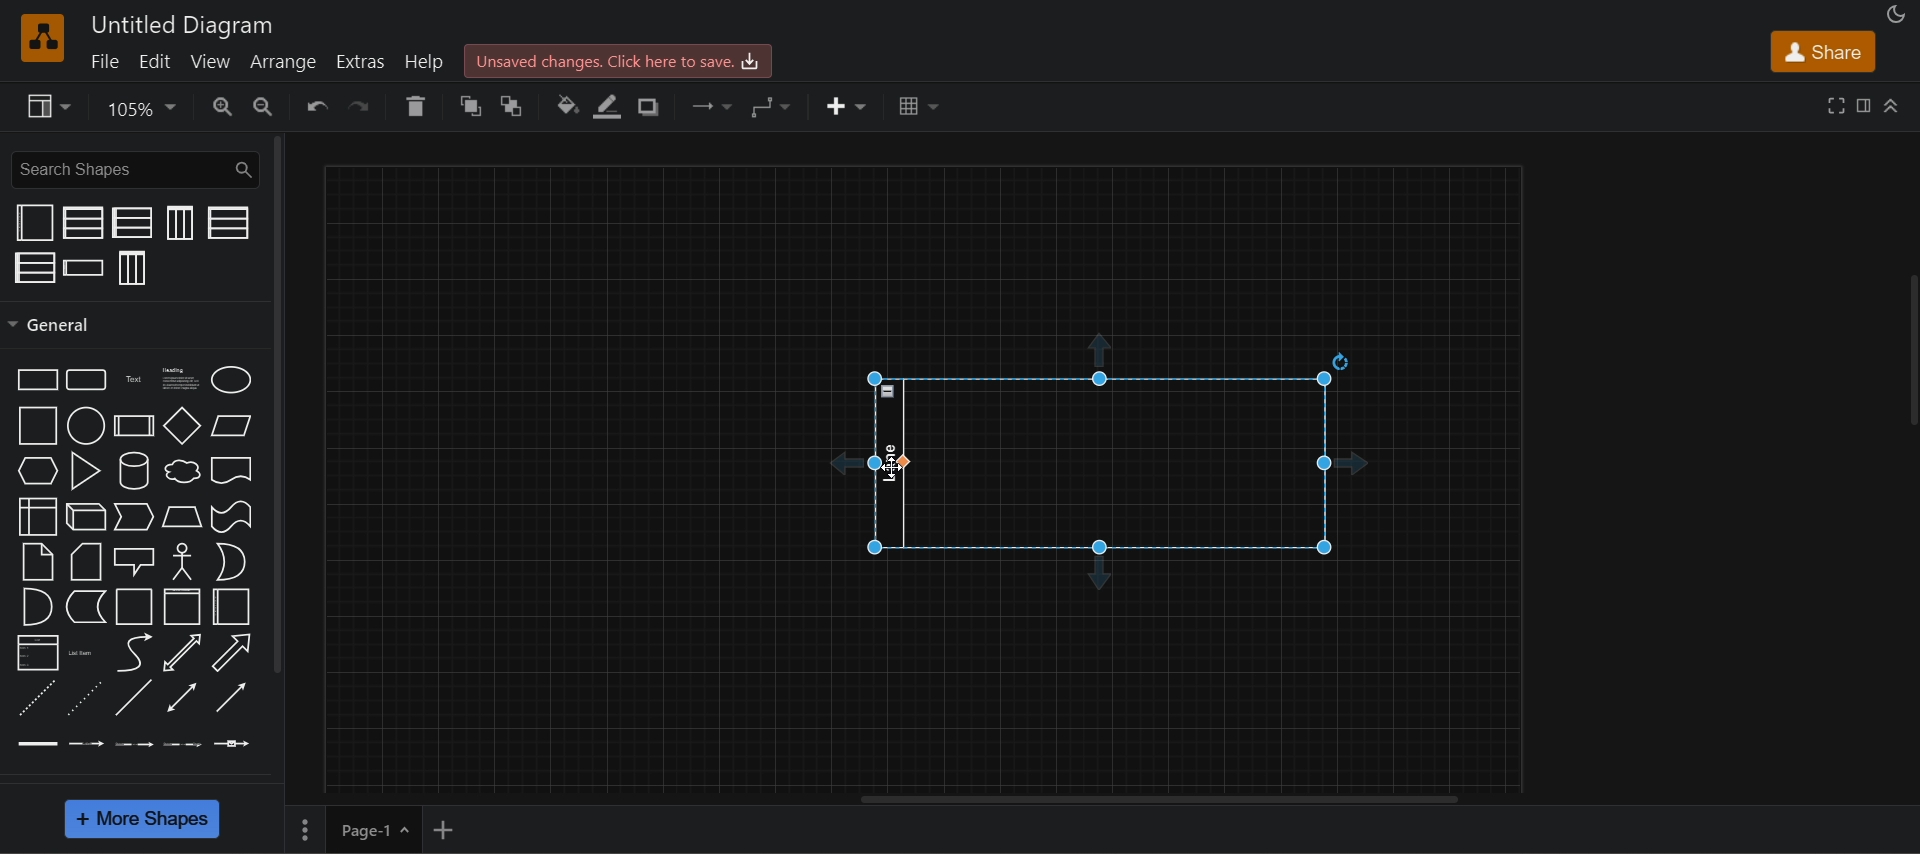 This screenshot has width=1920, height=854. Describe the element at coordinates (364, 63) in the screenshot. I see `extras` at that location.